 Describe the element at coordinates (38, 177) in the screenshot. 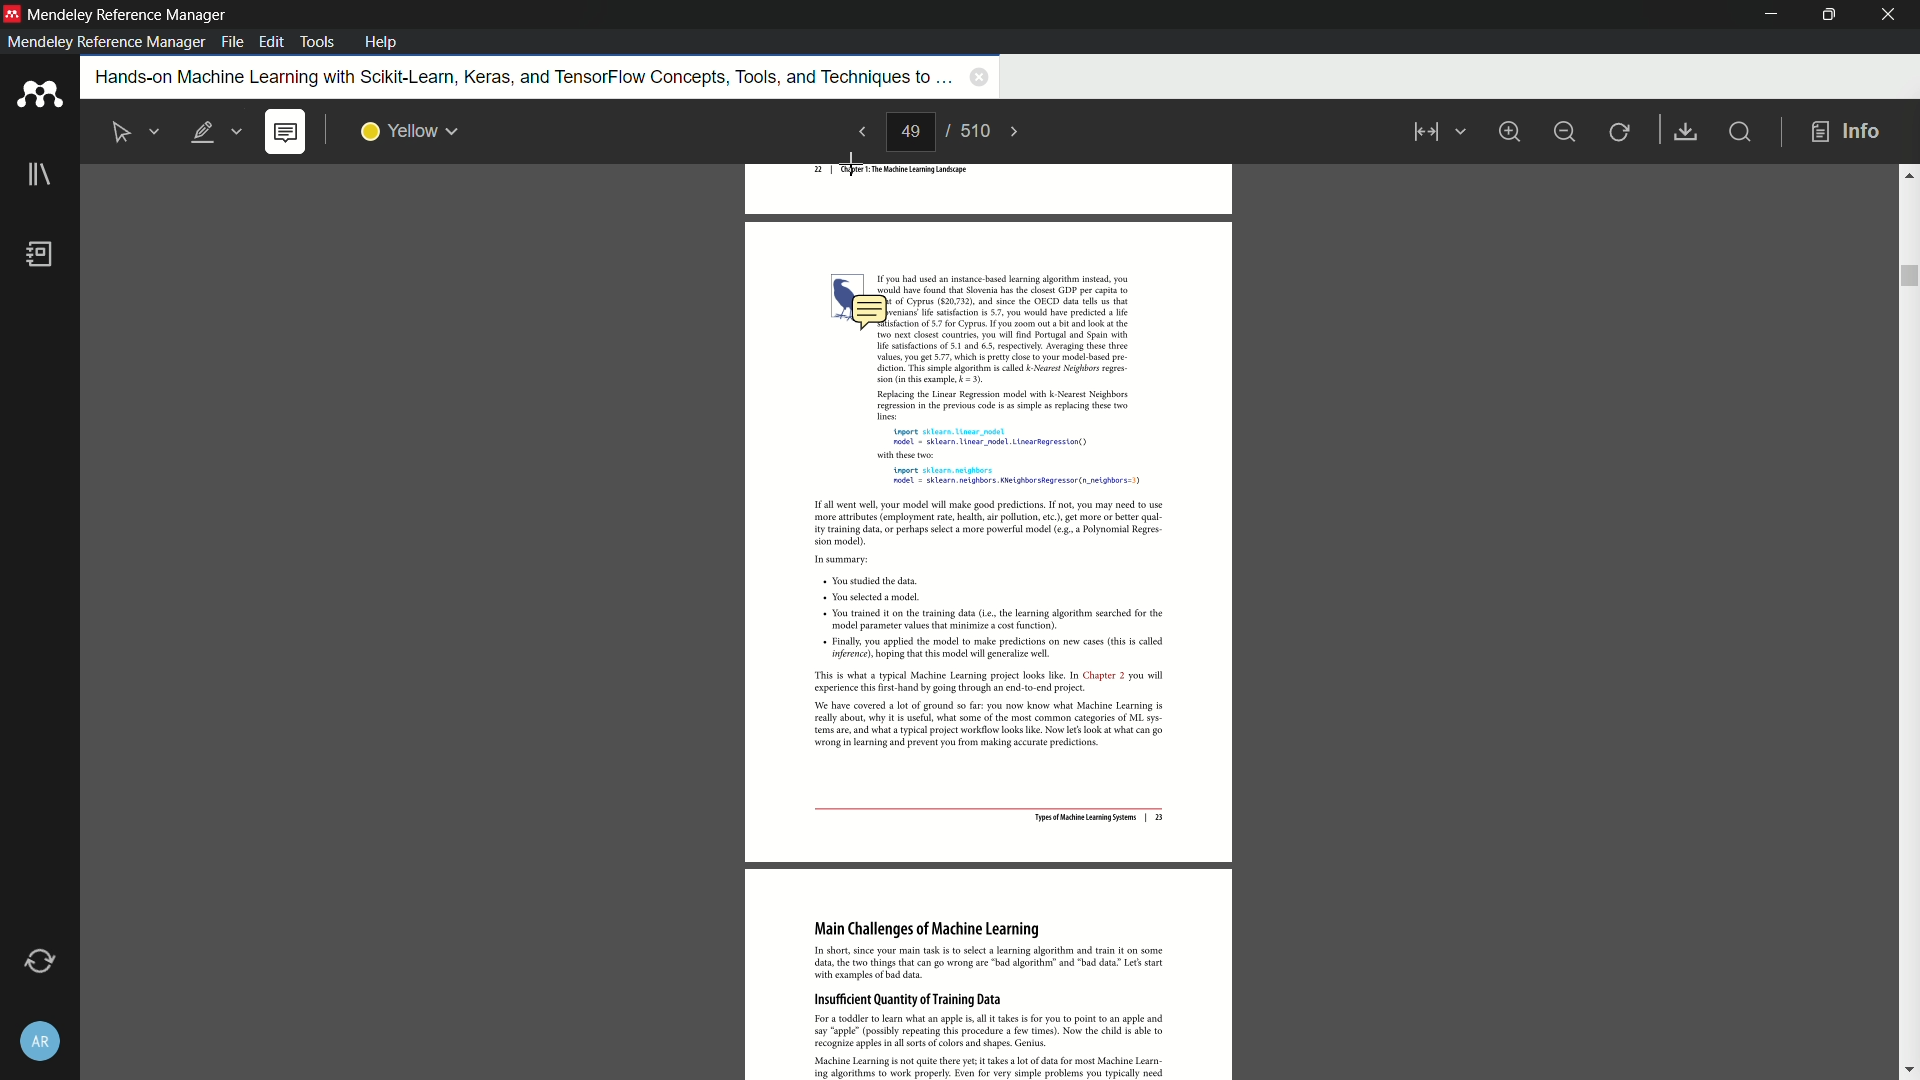

I see `library` at that location.